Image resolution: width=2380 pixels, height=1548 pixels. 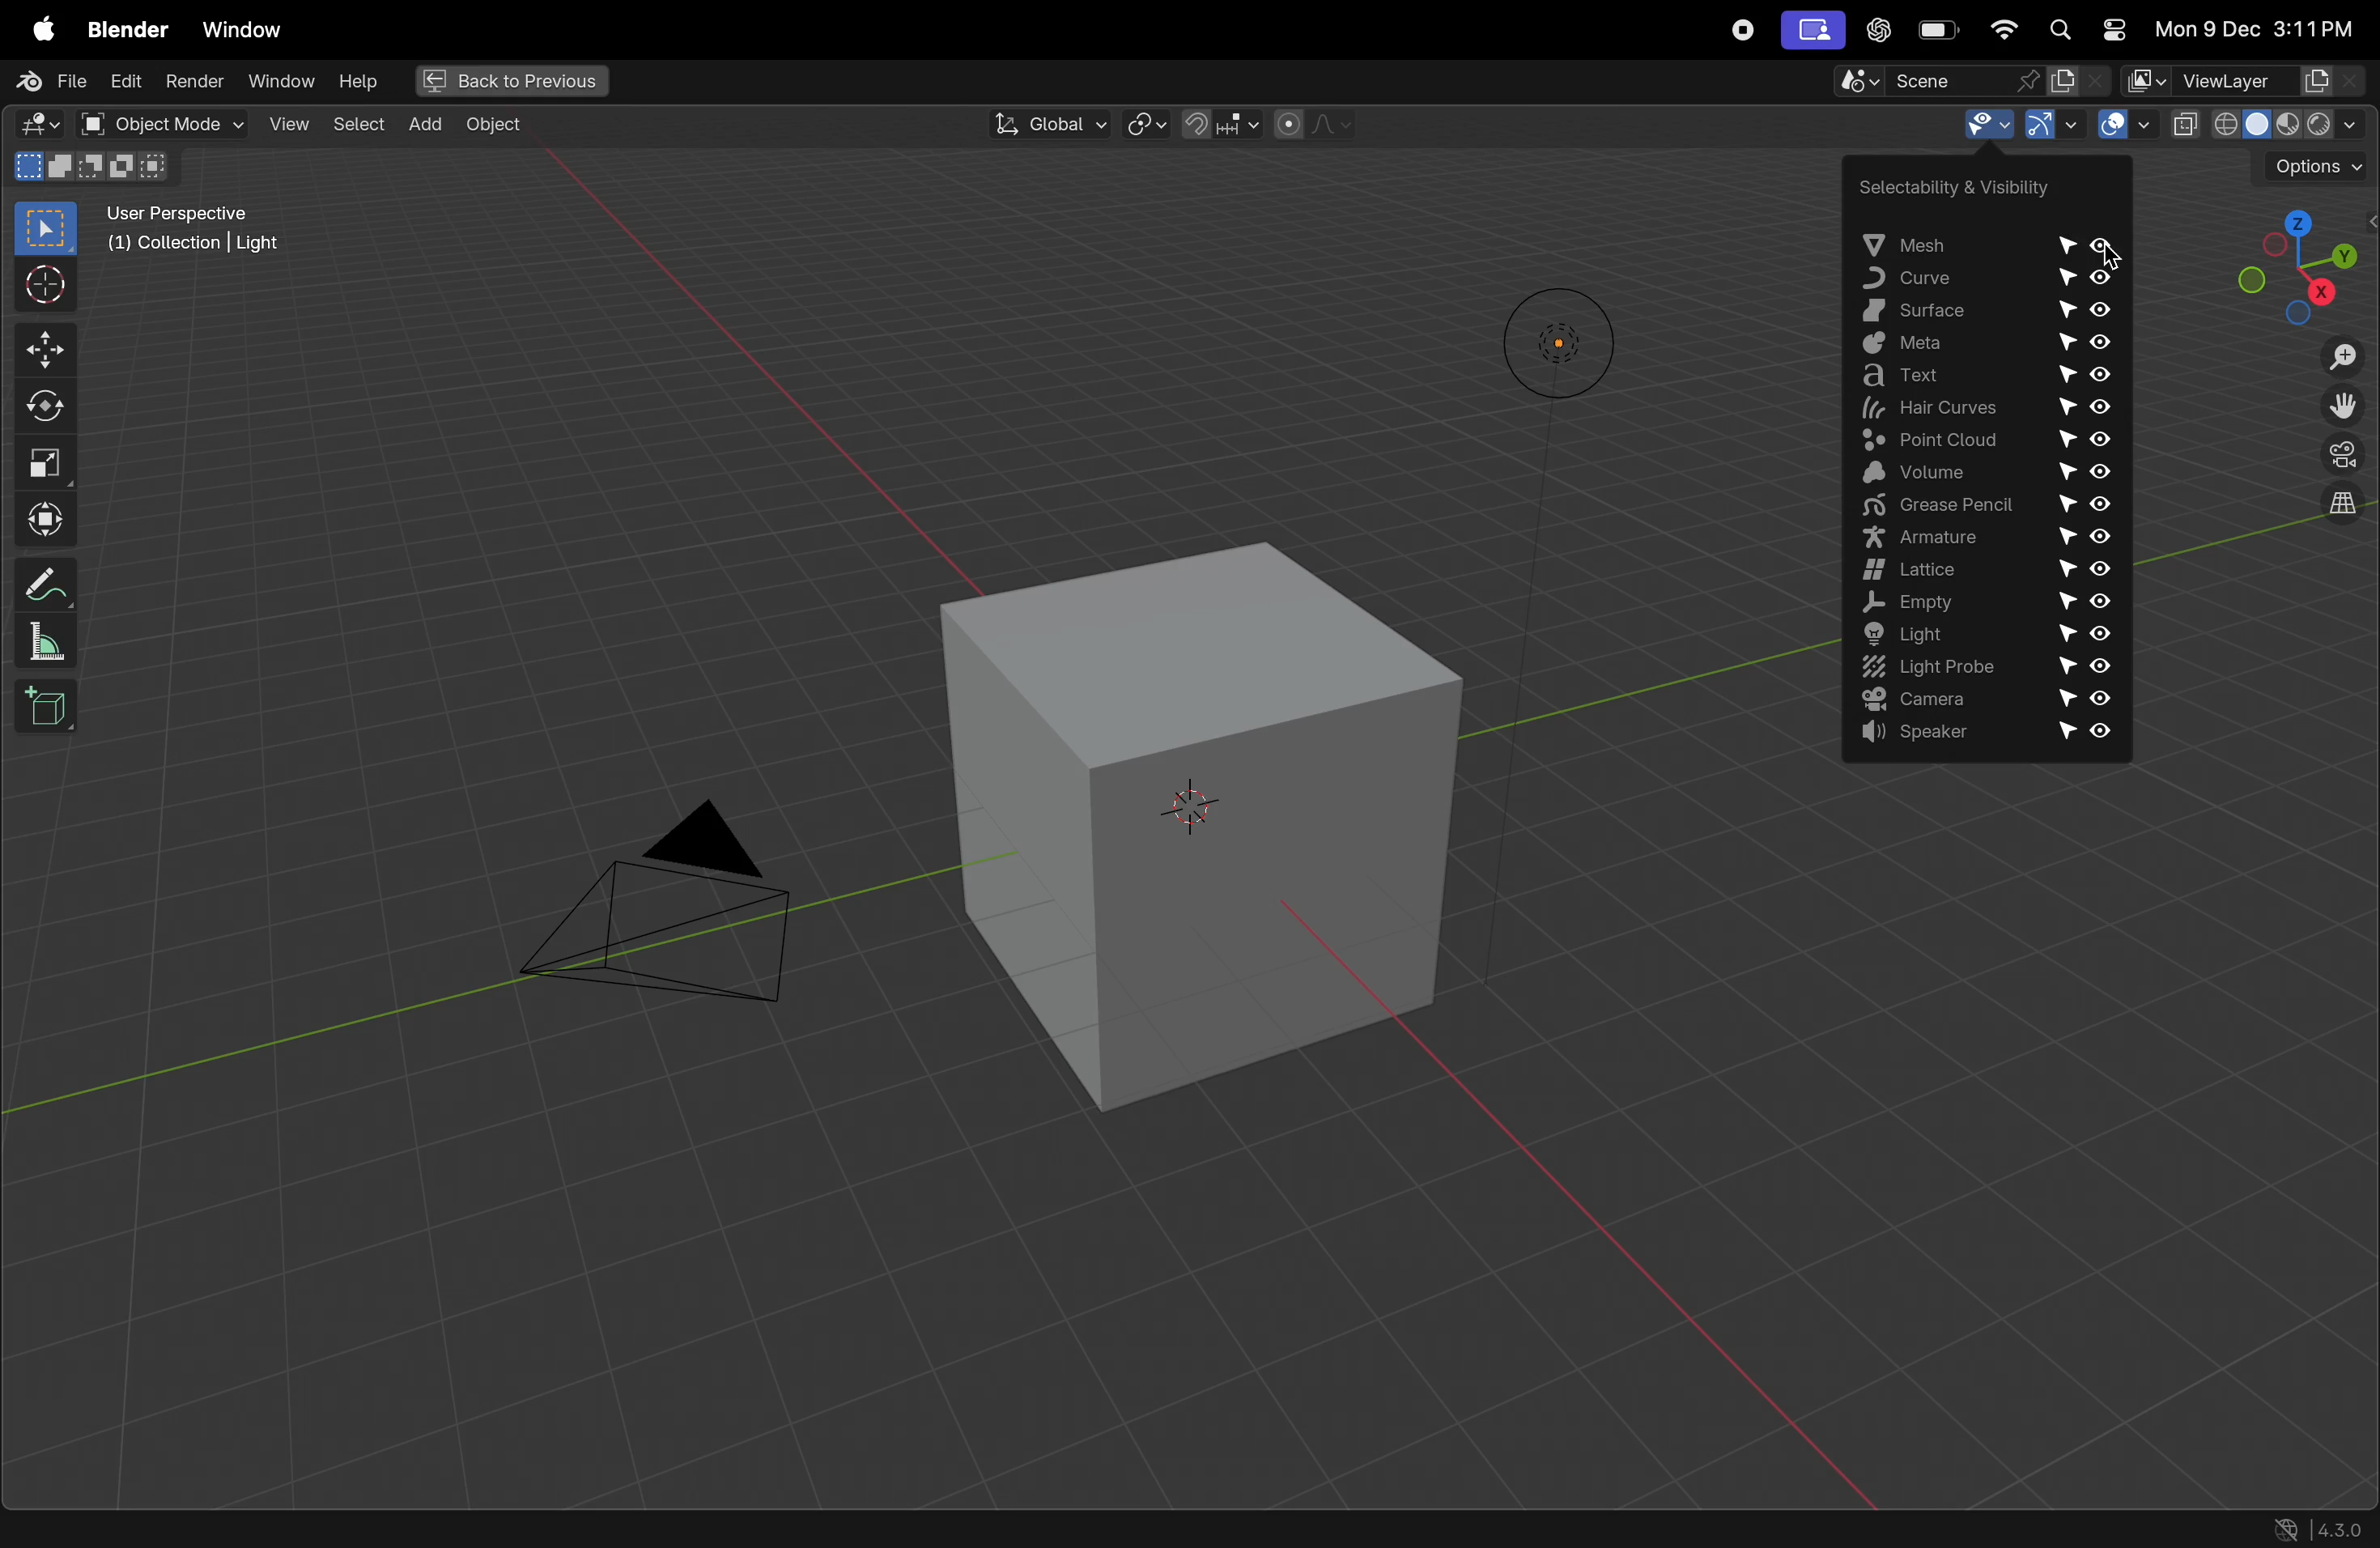 What do you see at coordinates (1964, 124) in the screenshot?
I see `visibility` at bounding box center [1964, 124].